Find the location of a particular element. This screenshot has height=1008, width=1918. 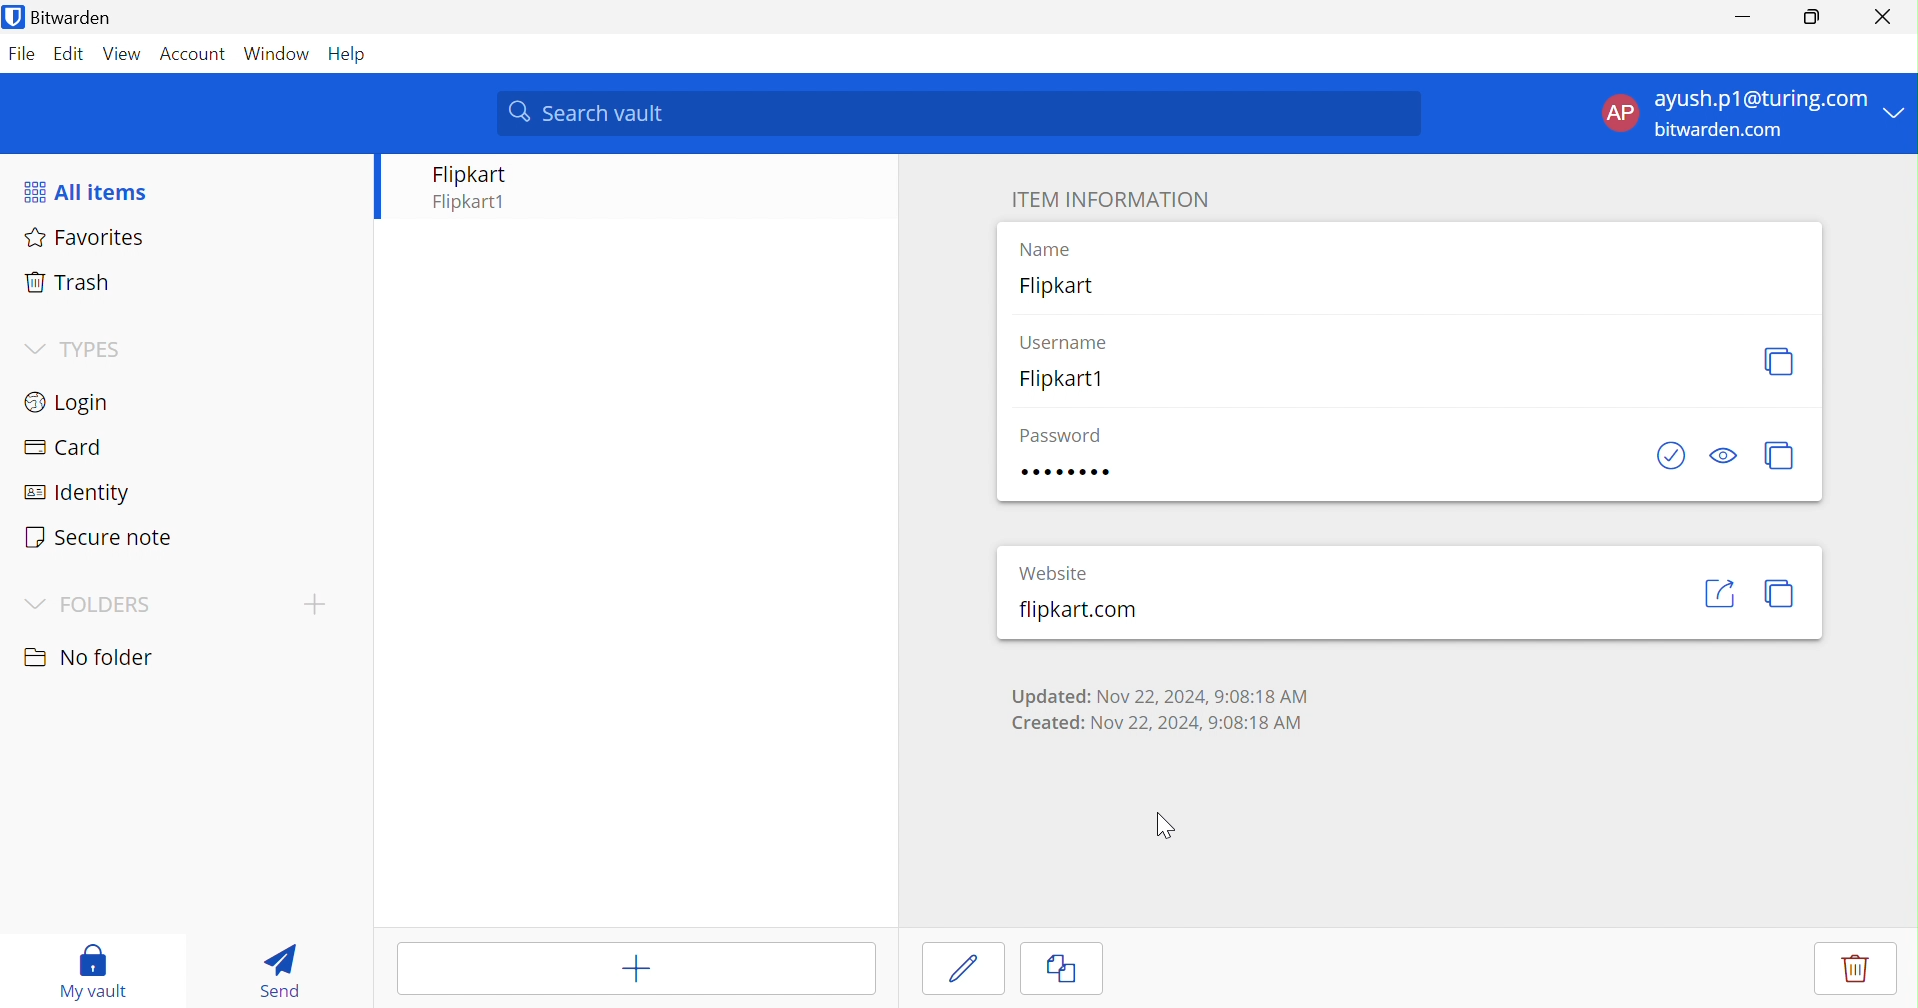

Username is located at coordinates (1062, 341).